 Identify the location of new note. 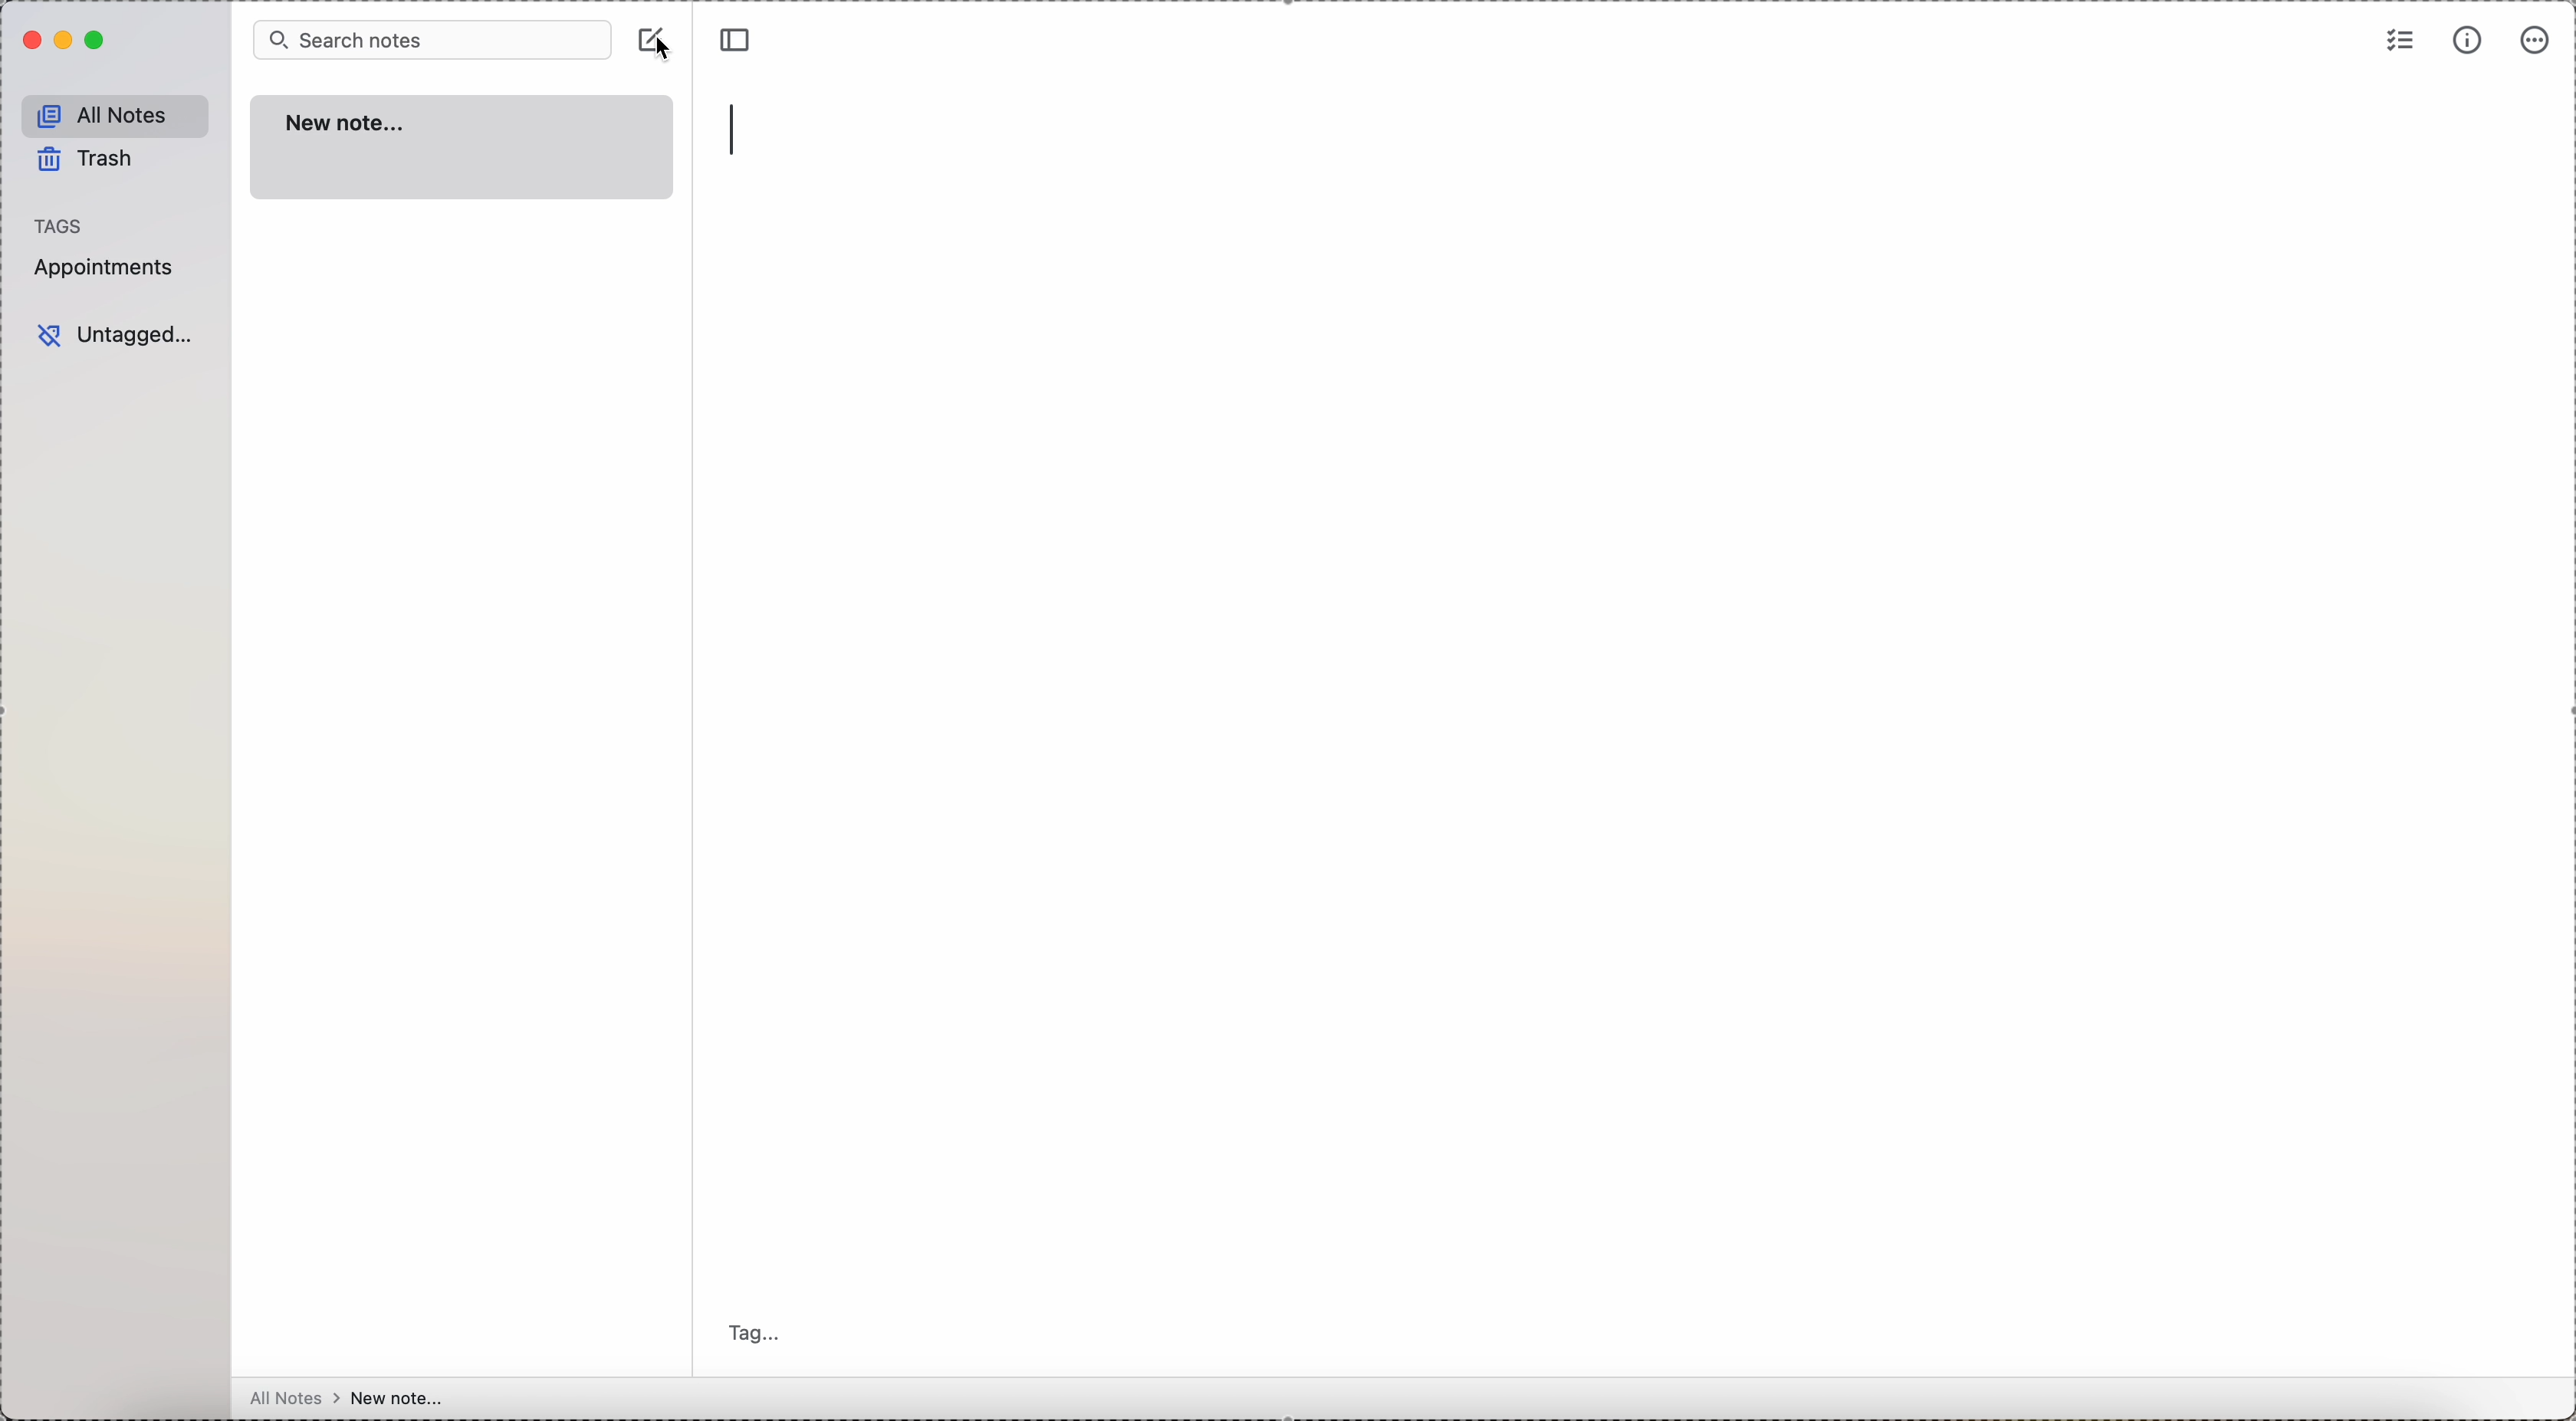
(462, 148).